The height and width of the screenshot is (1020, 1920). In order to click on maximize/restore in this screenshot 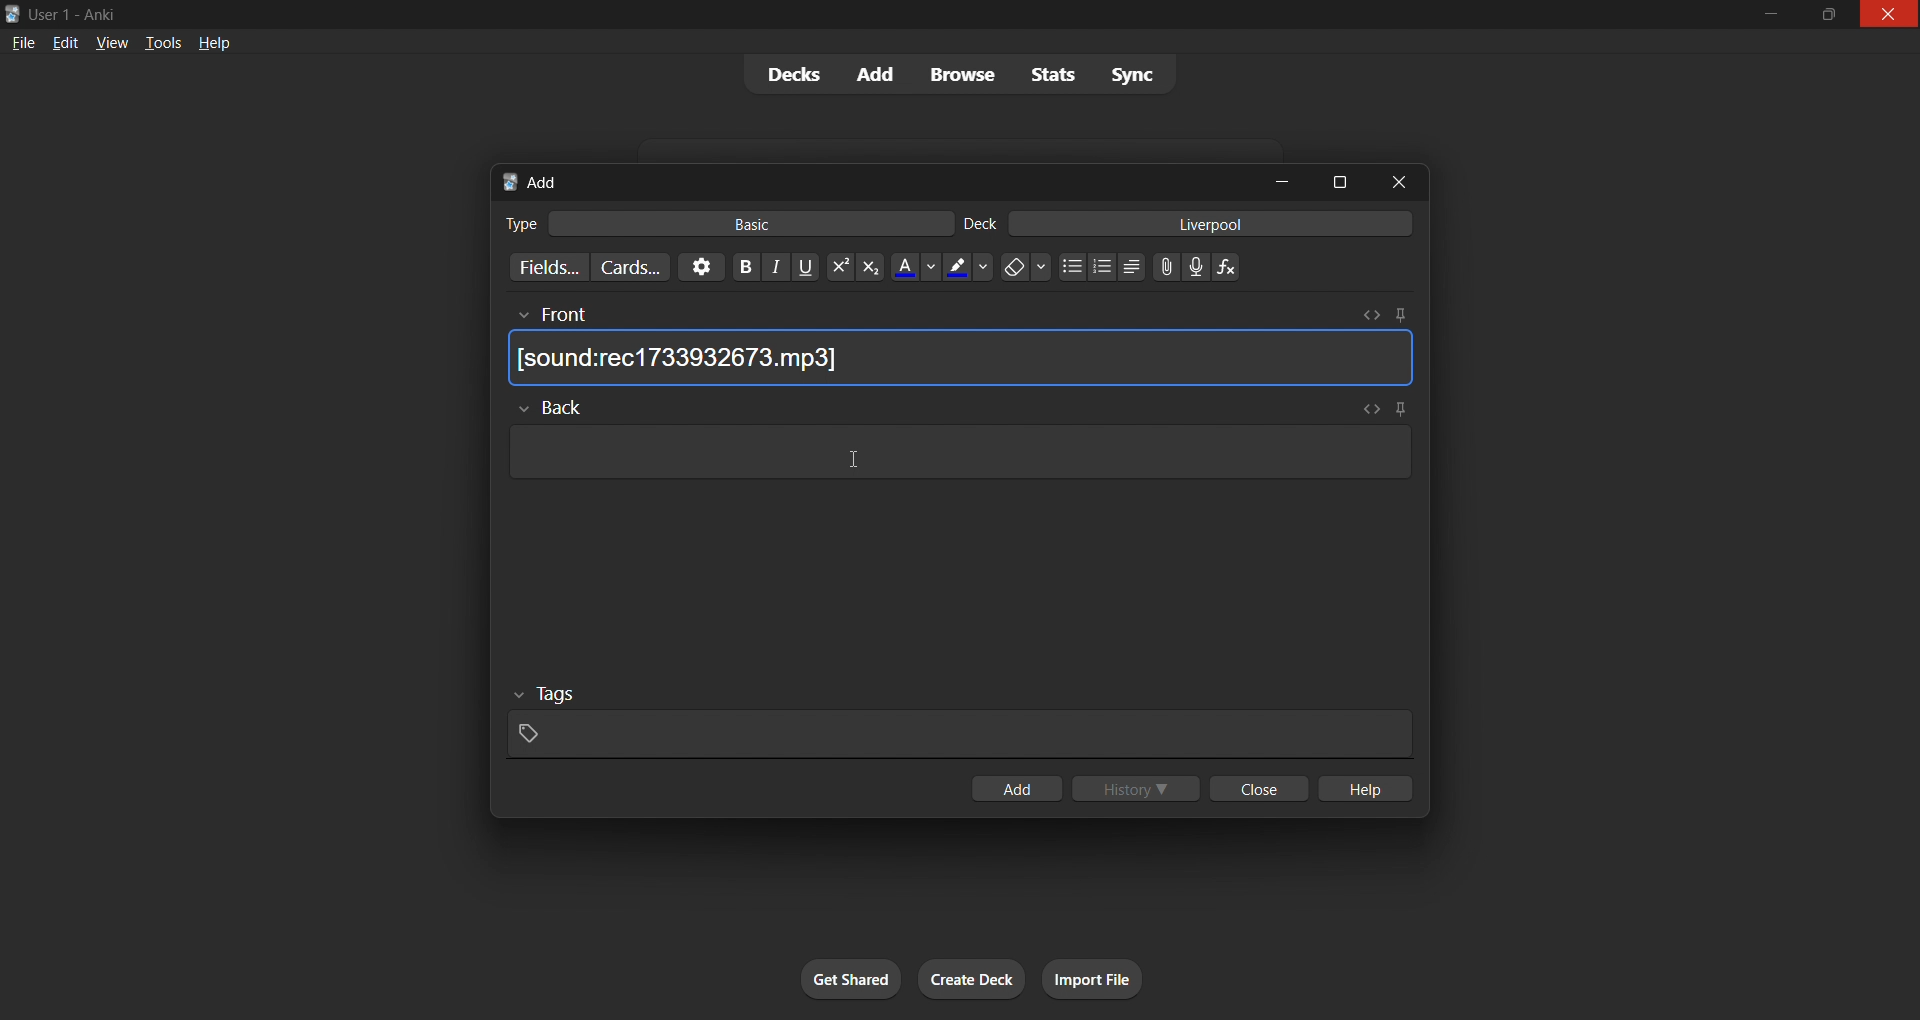, I will do `click(1824, 15)`.